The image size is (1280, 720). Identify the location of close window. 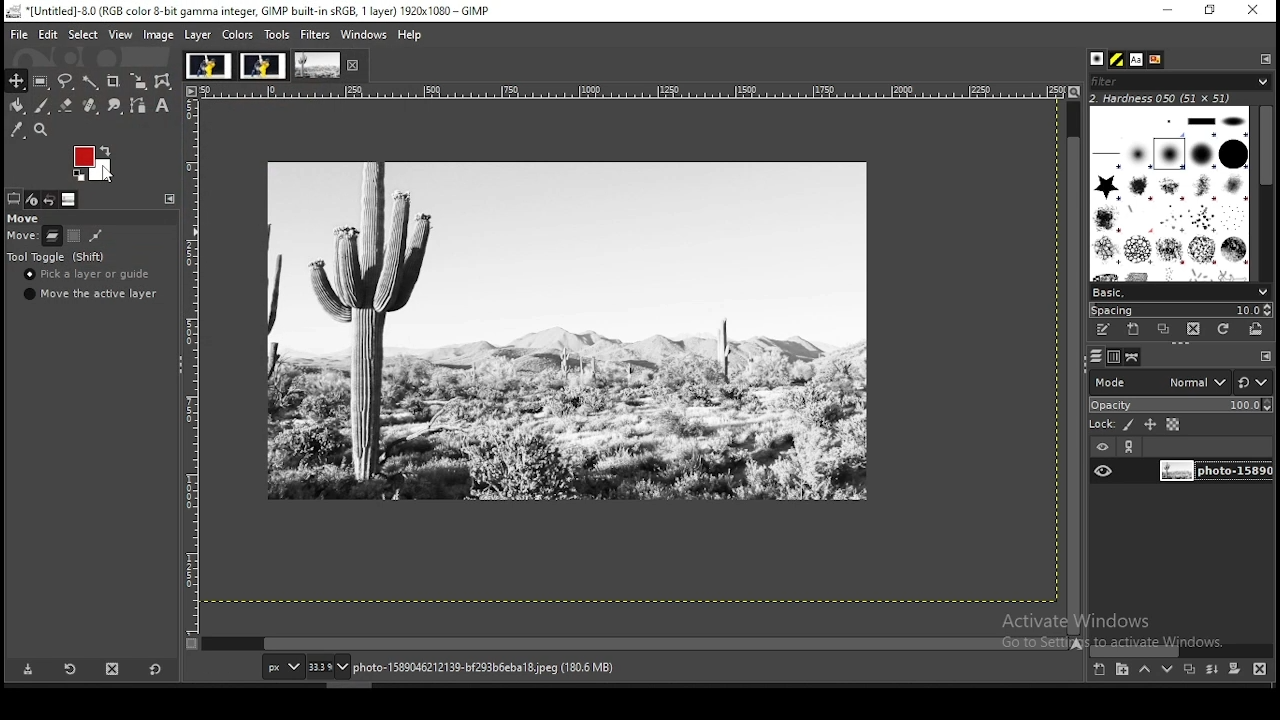
(1252, 10).